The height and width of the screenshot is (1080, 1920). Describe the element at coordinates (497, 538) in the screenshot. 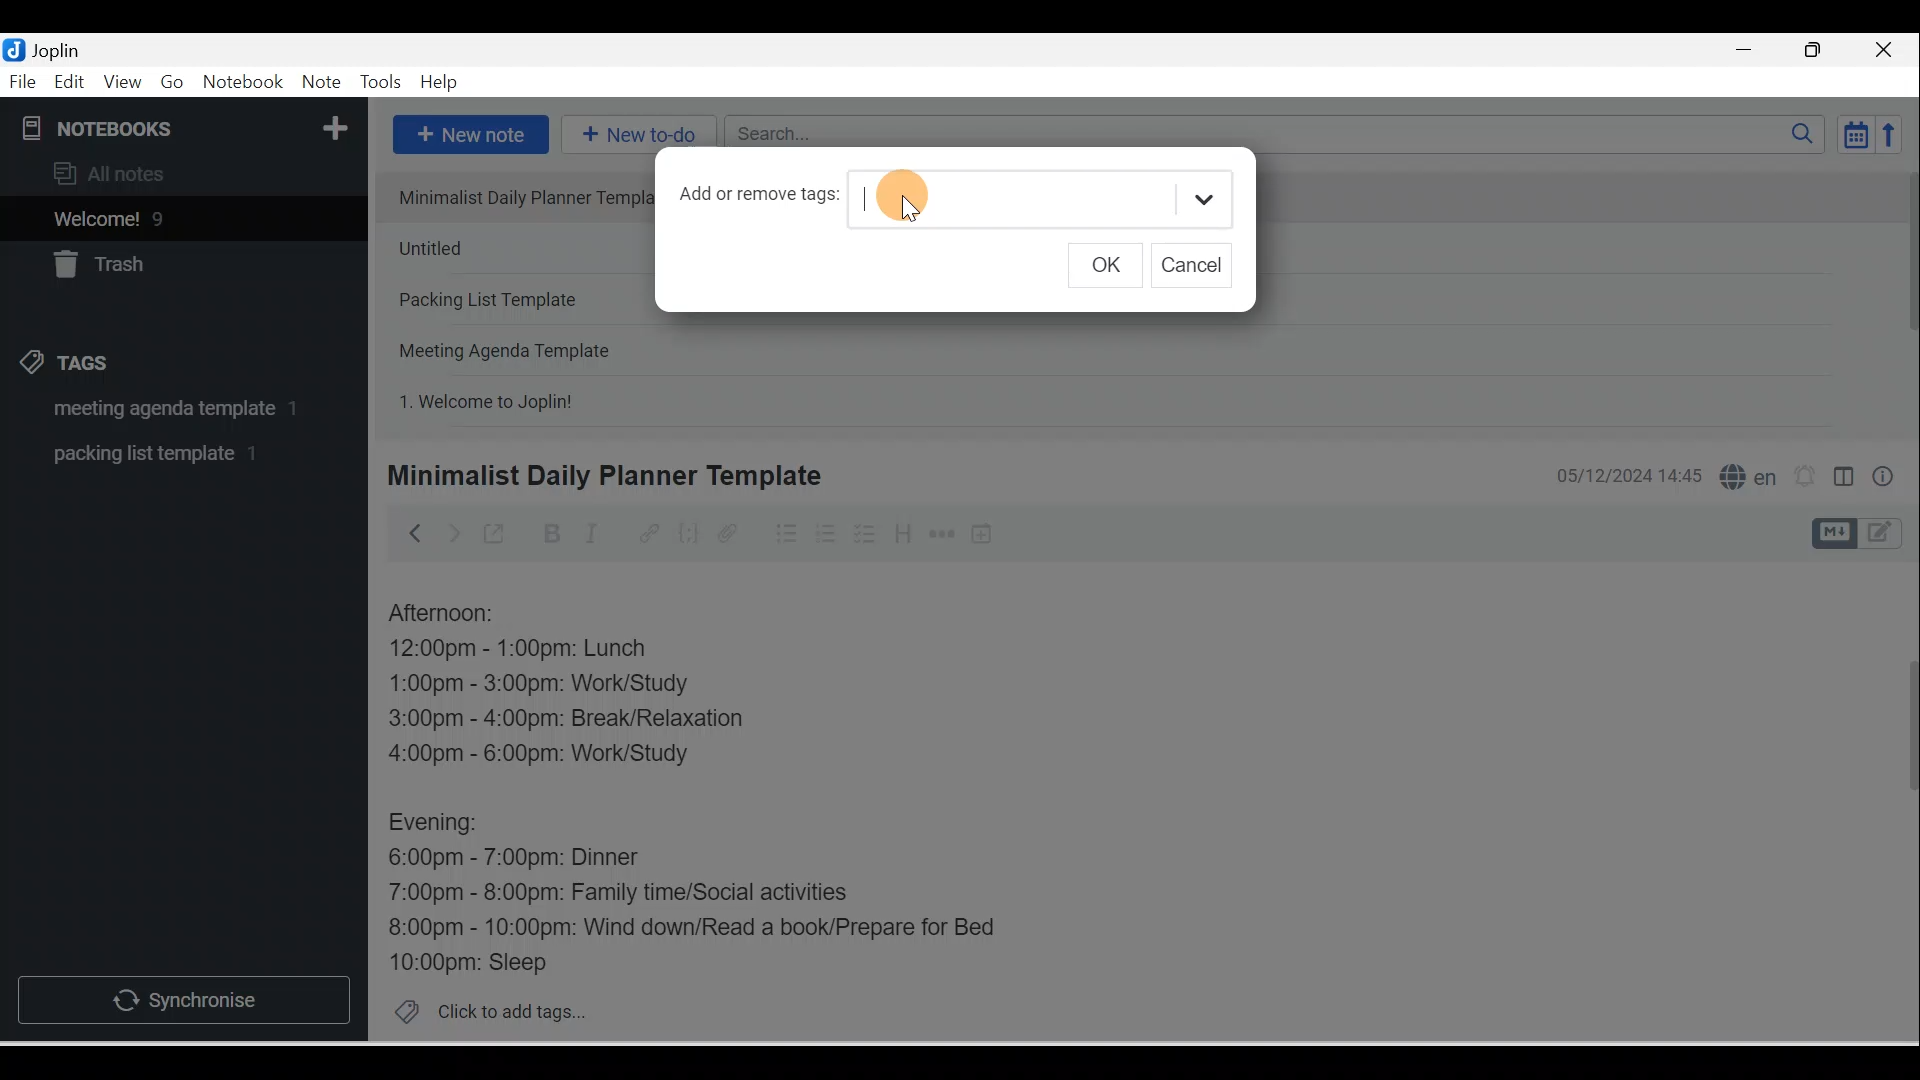

I see `Toggle external editing` at that location.